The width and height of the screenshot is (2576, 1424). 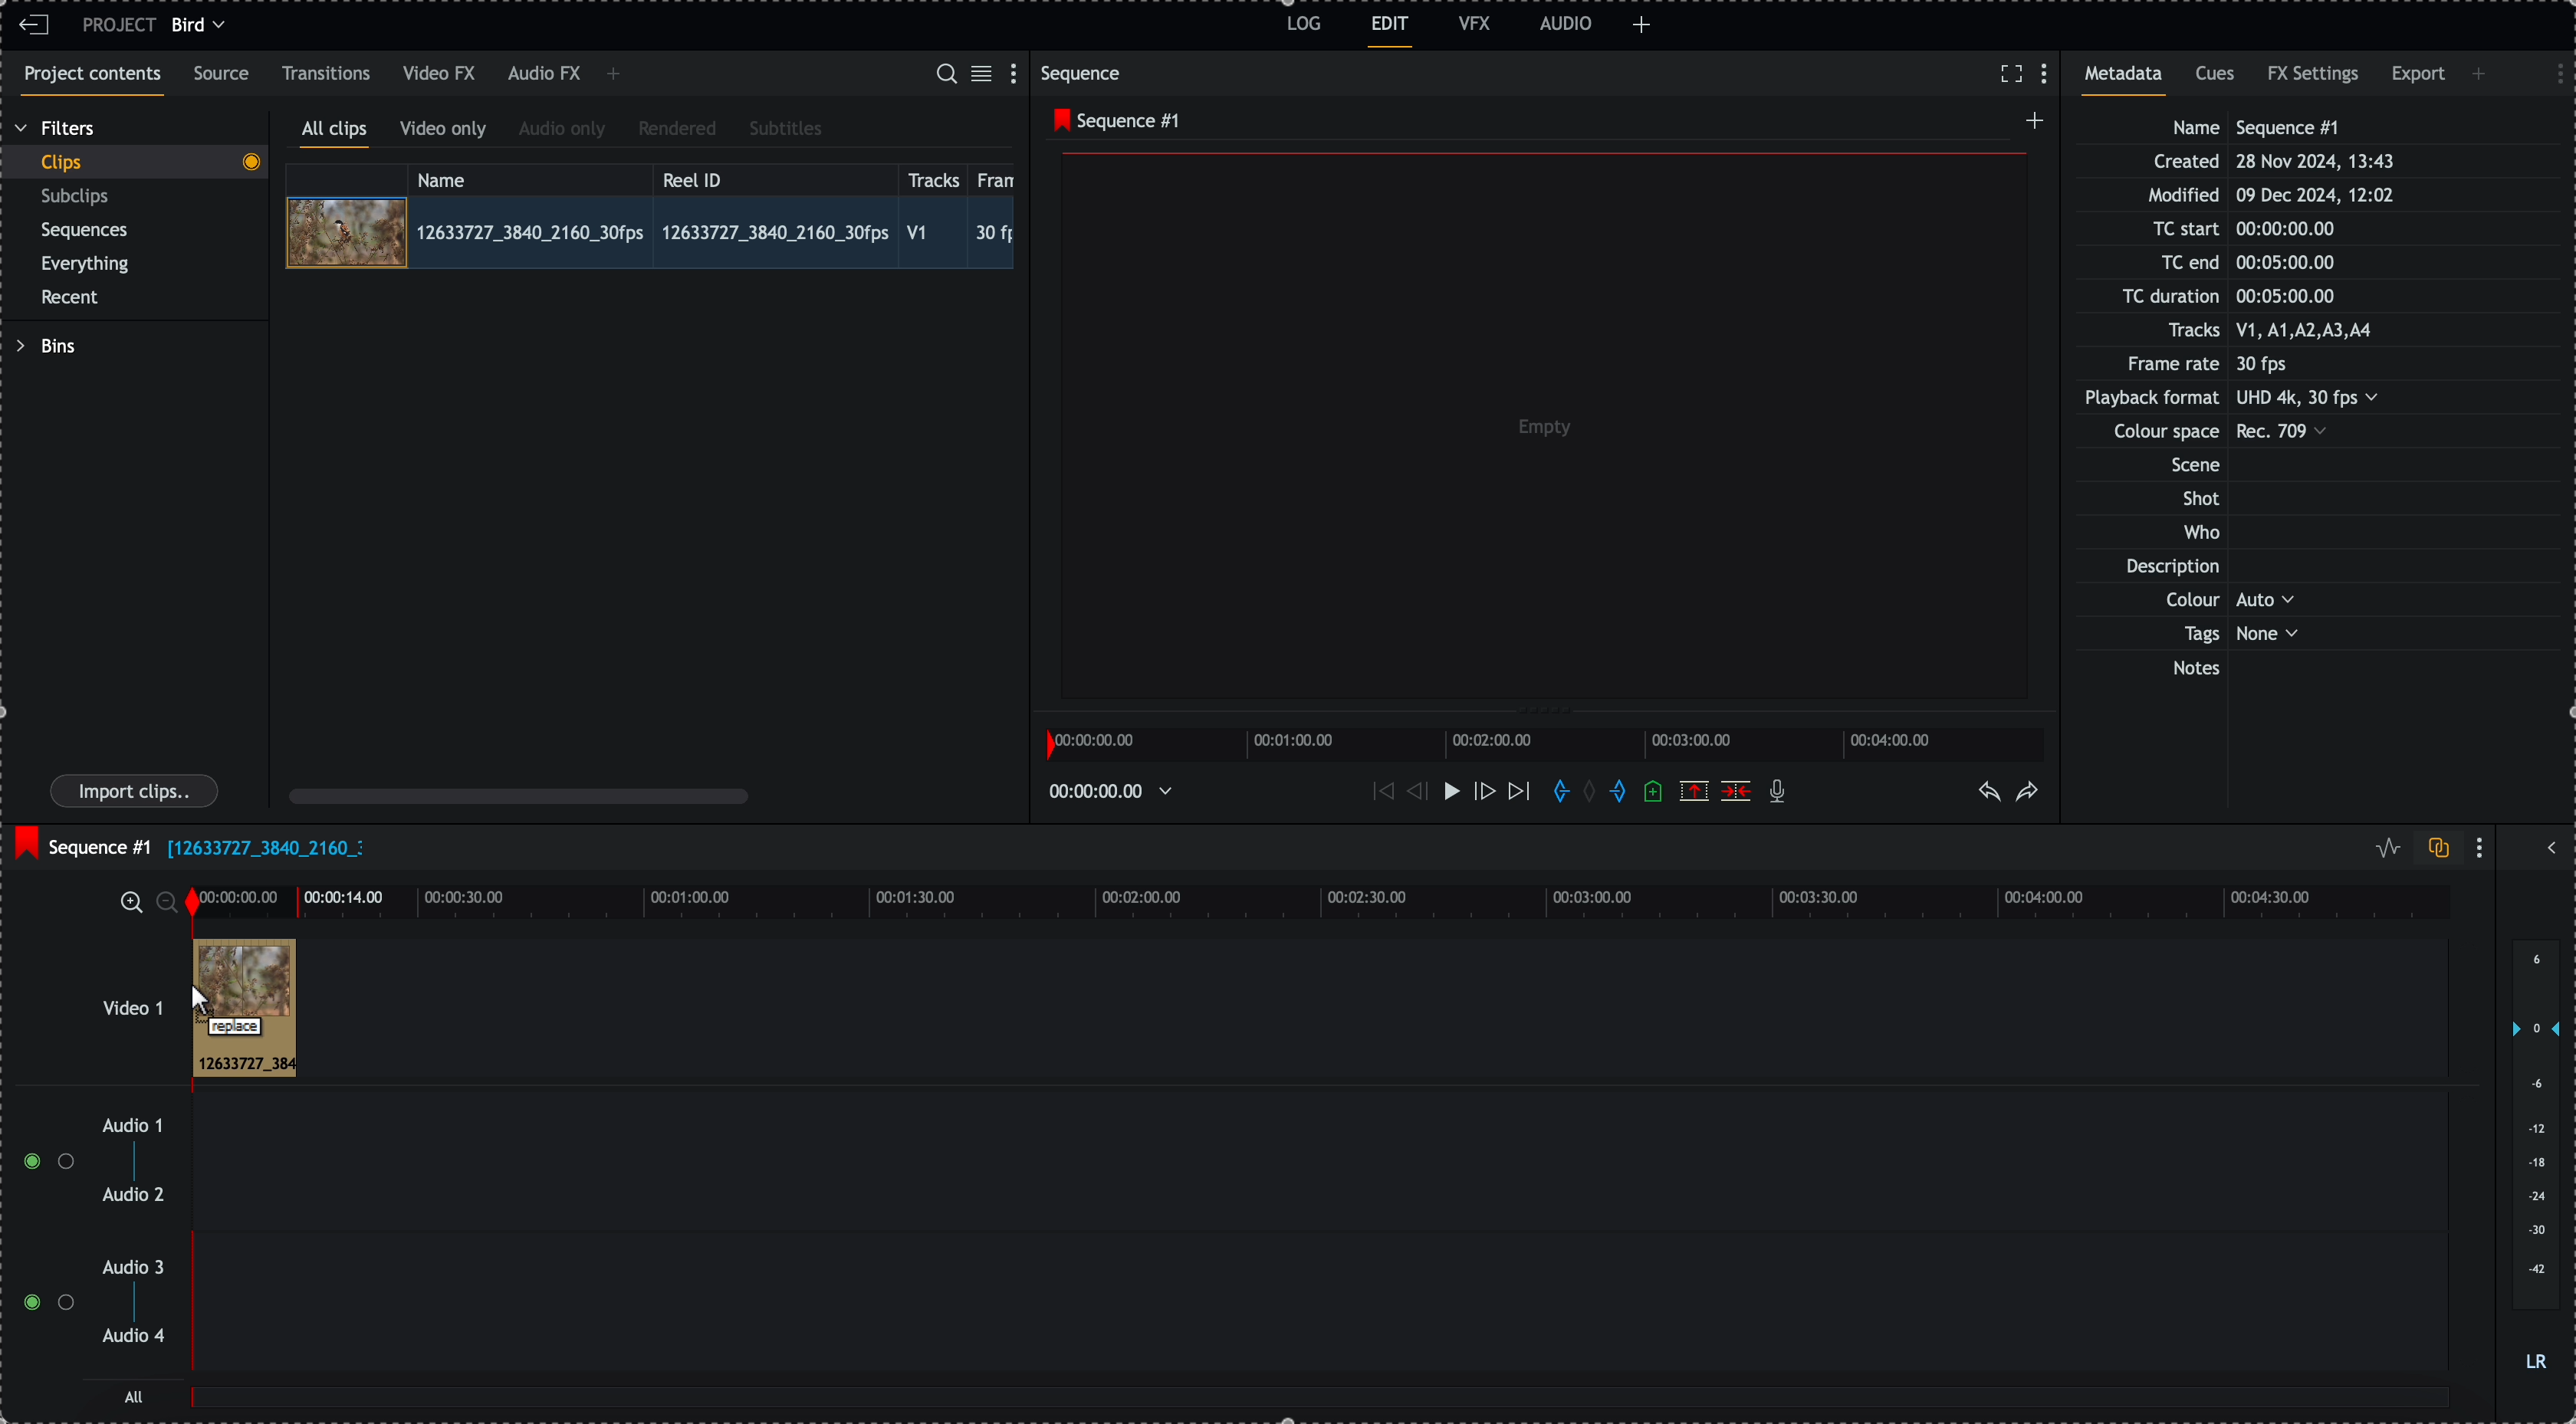 What do you see at coordinates (80, 842) in the screenshot?
I see `sequence #1` at bounding box center [80, 842].